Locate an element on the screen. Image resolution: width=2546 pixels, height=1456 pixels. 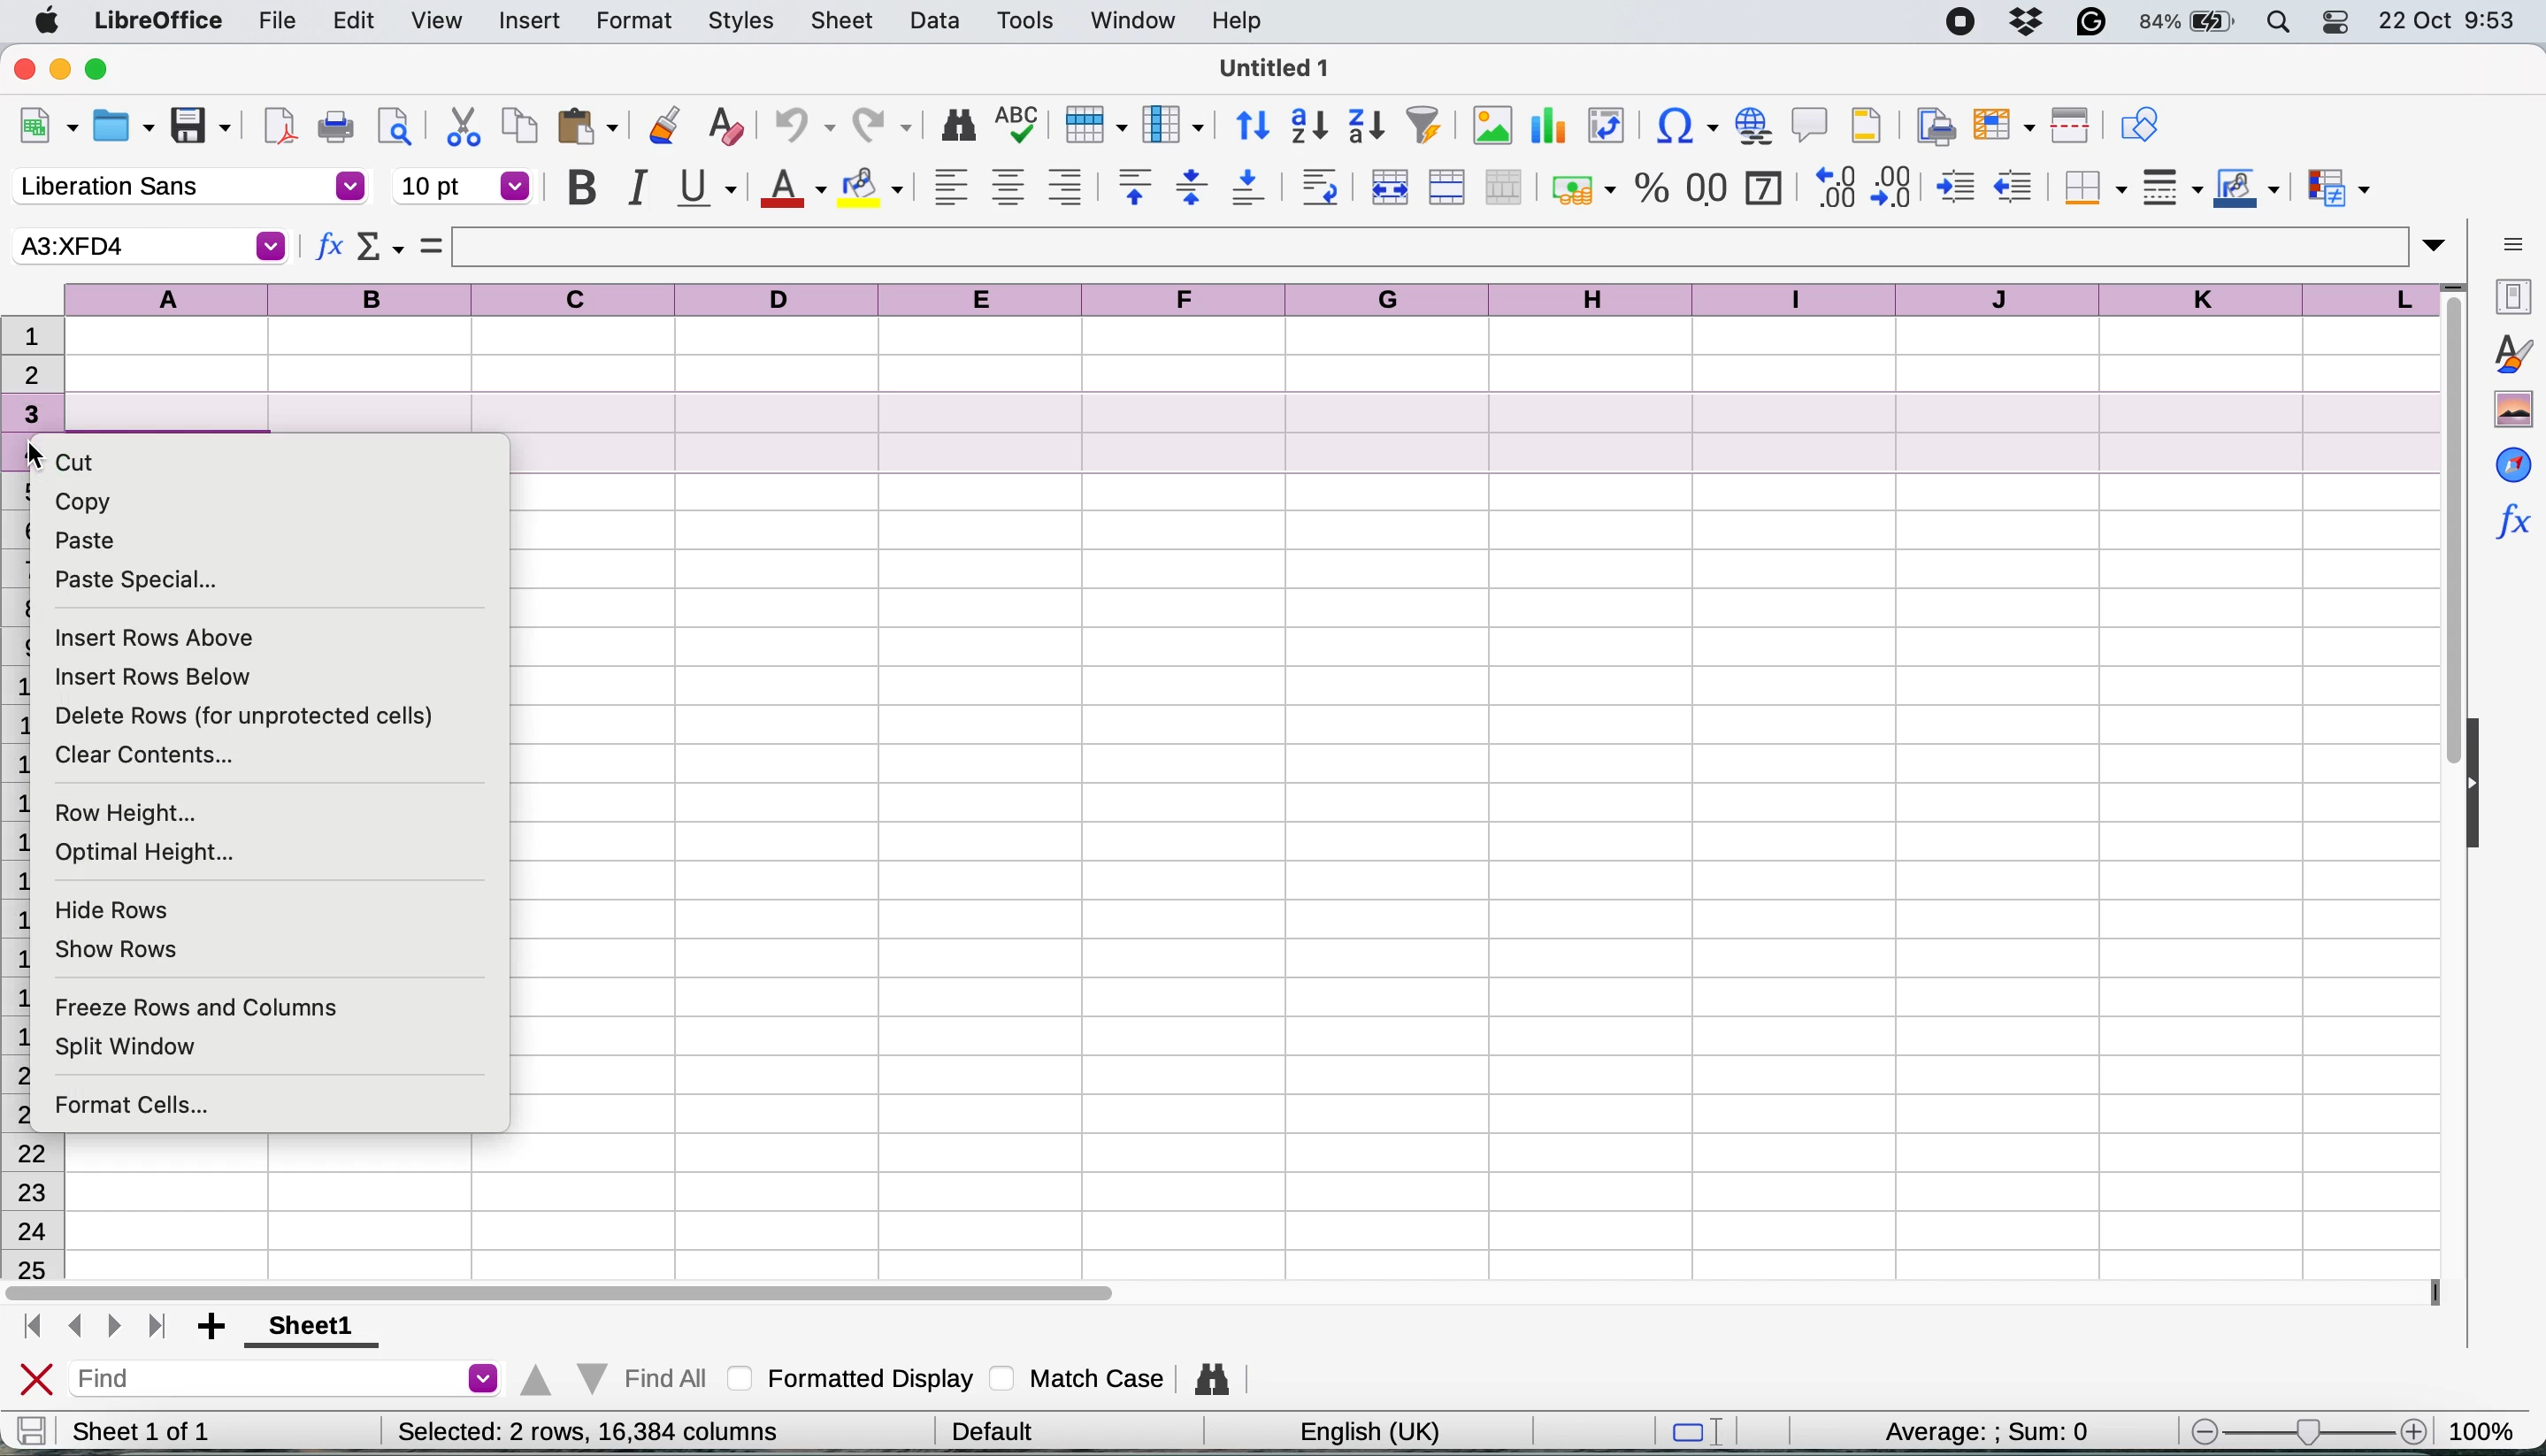
sort is located at coordinates (1254, 123).